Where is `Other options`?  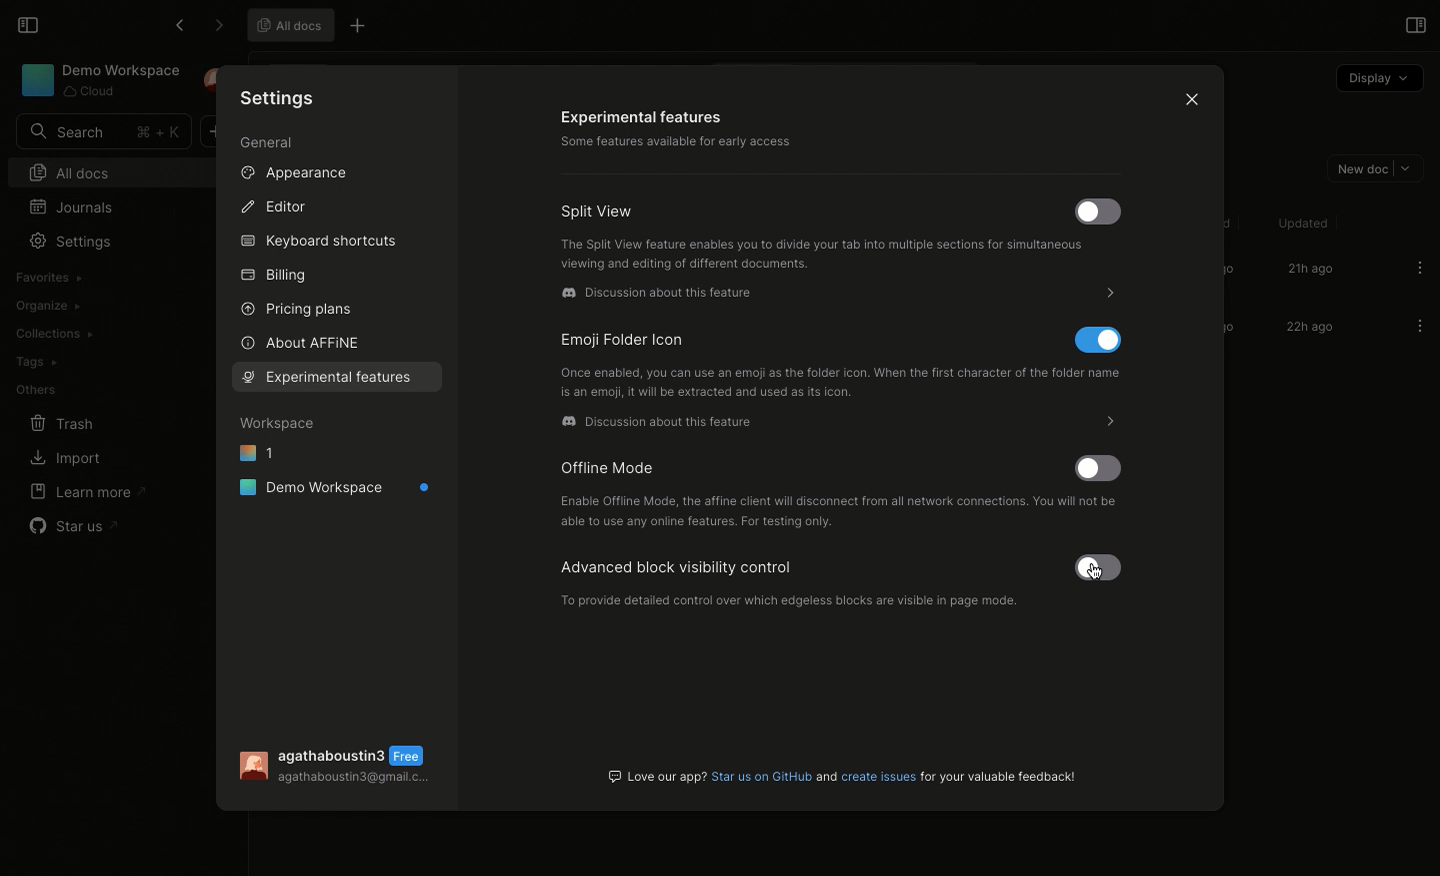 Other options is located at coordinates (360, 28).